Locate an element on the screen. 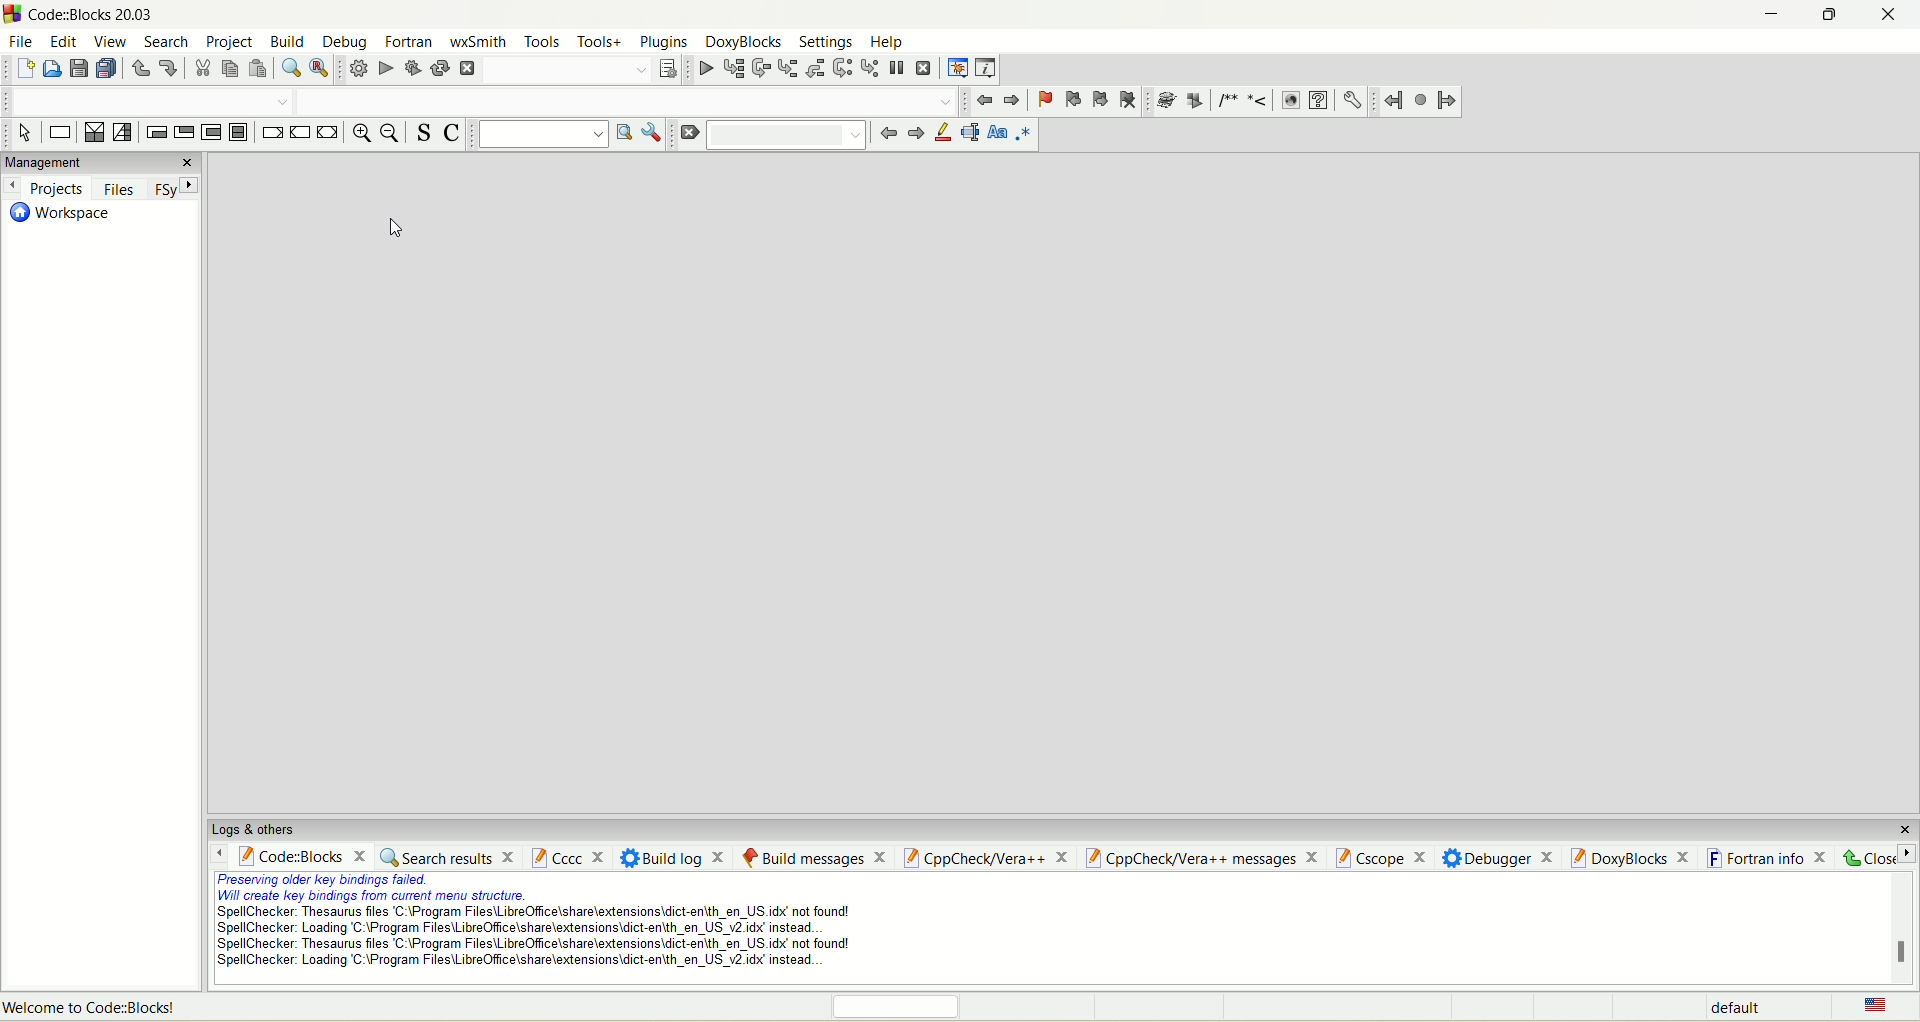 Image resolution: width=1920 pixels, height=1022 pixels. step into instruction is located at coordinates (869, 68).